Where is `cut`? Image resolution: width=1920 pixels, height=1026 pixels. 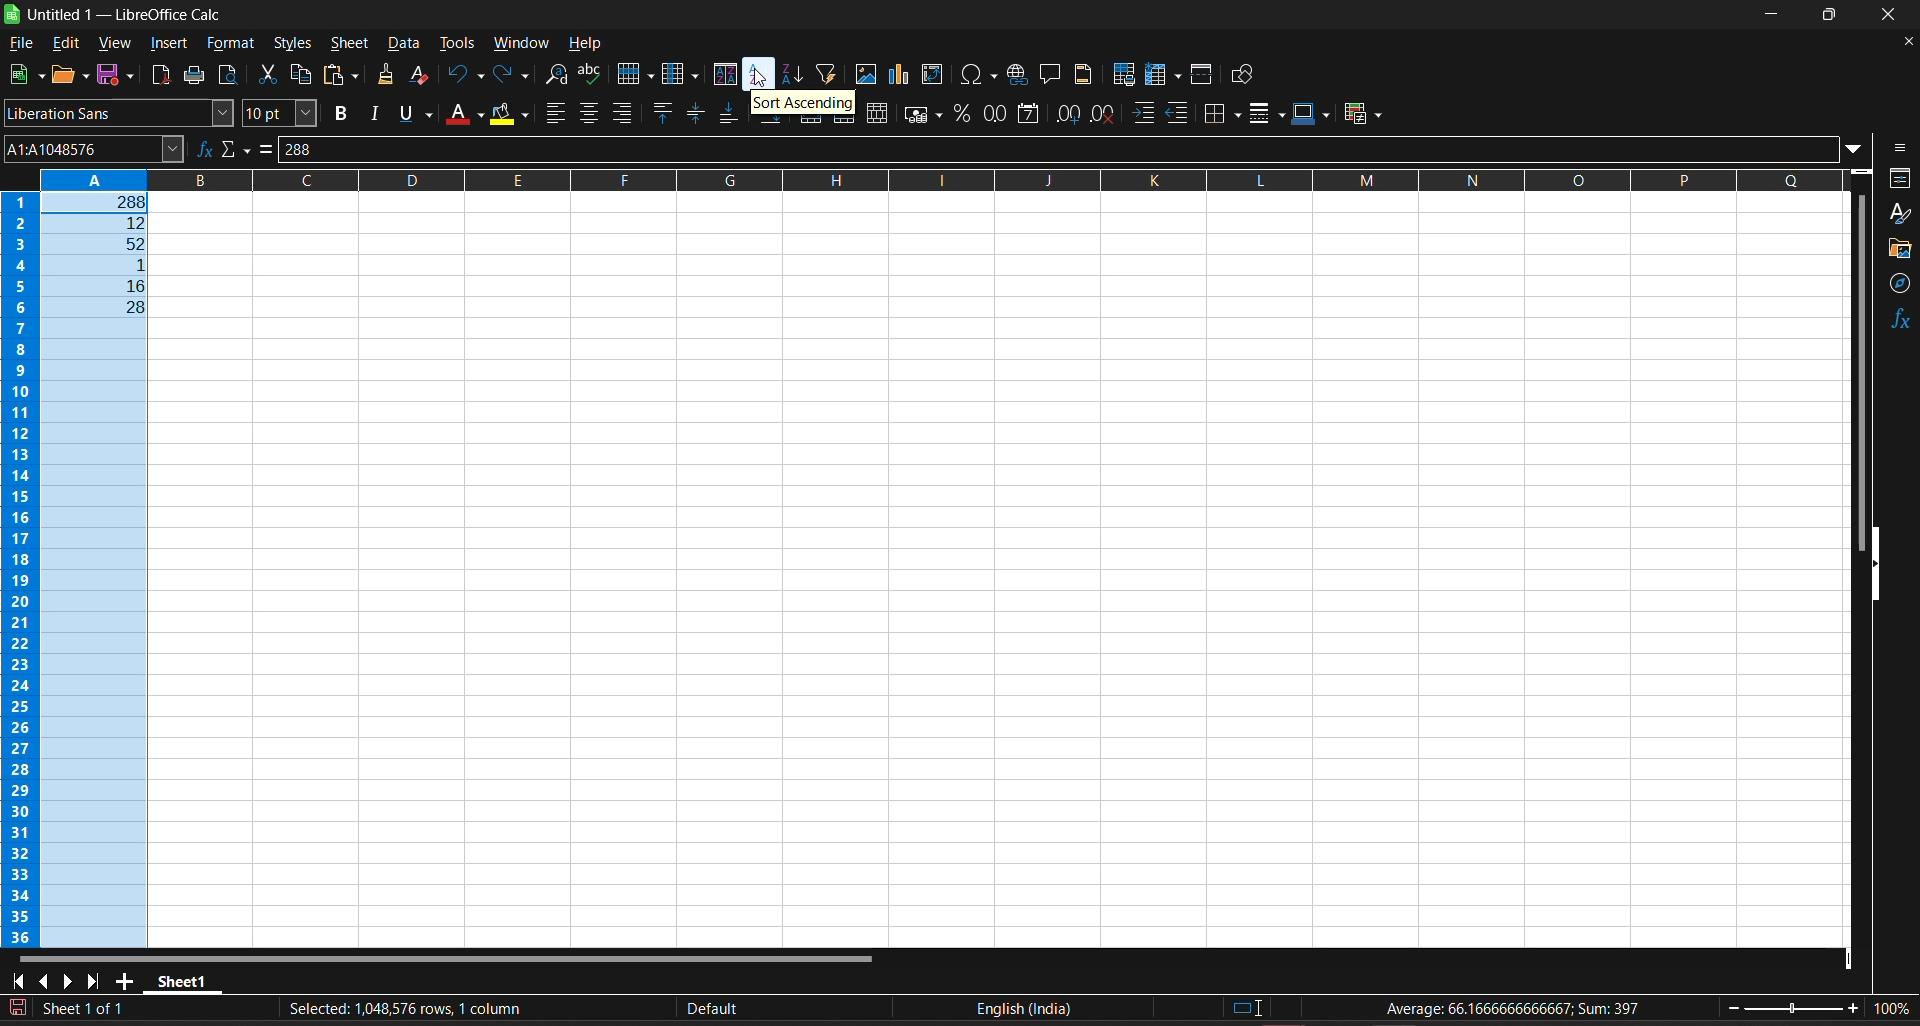 cut is located at coordinates (266, 75).